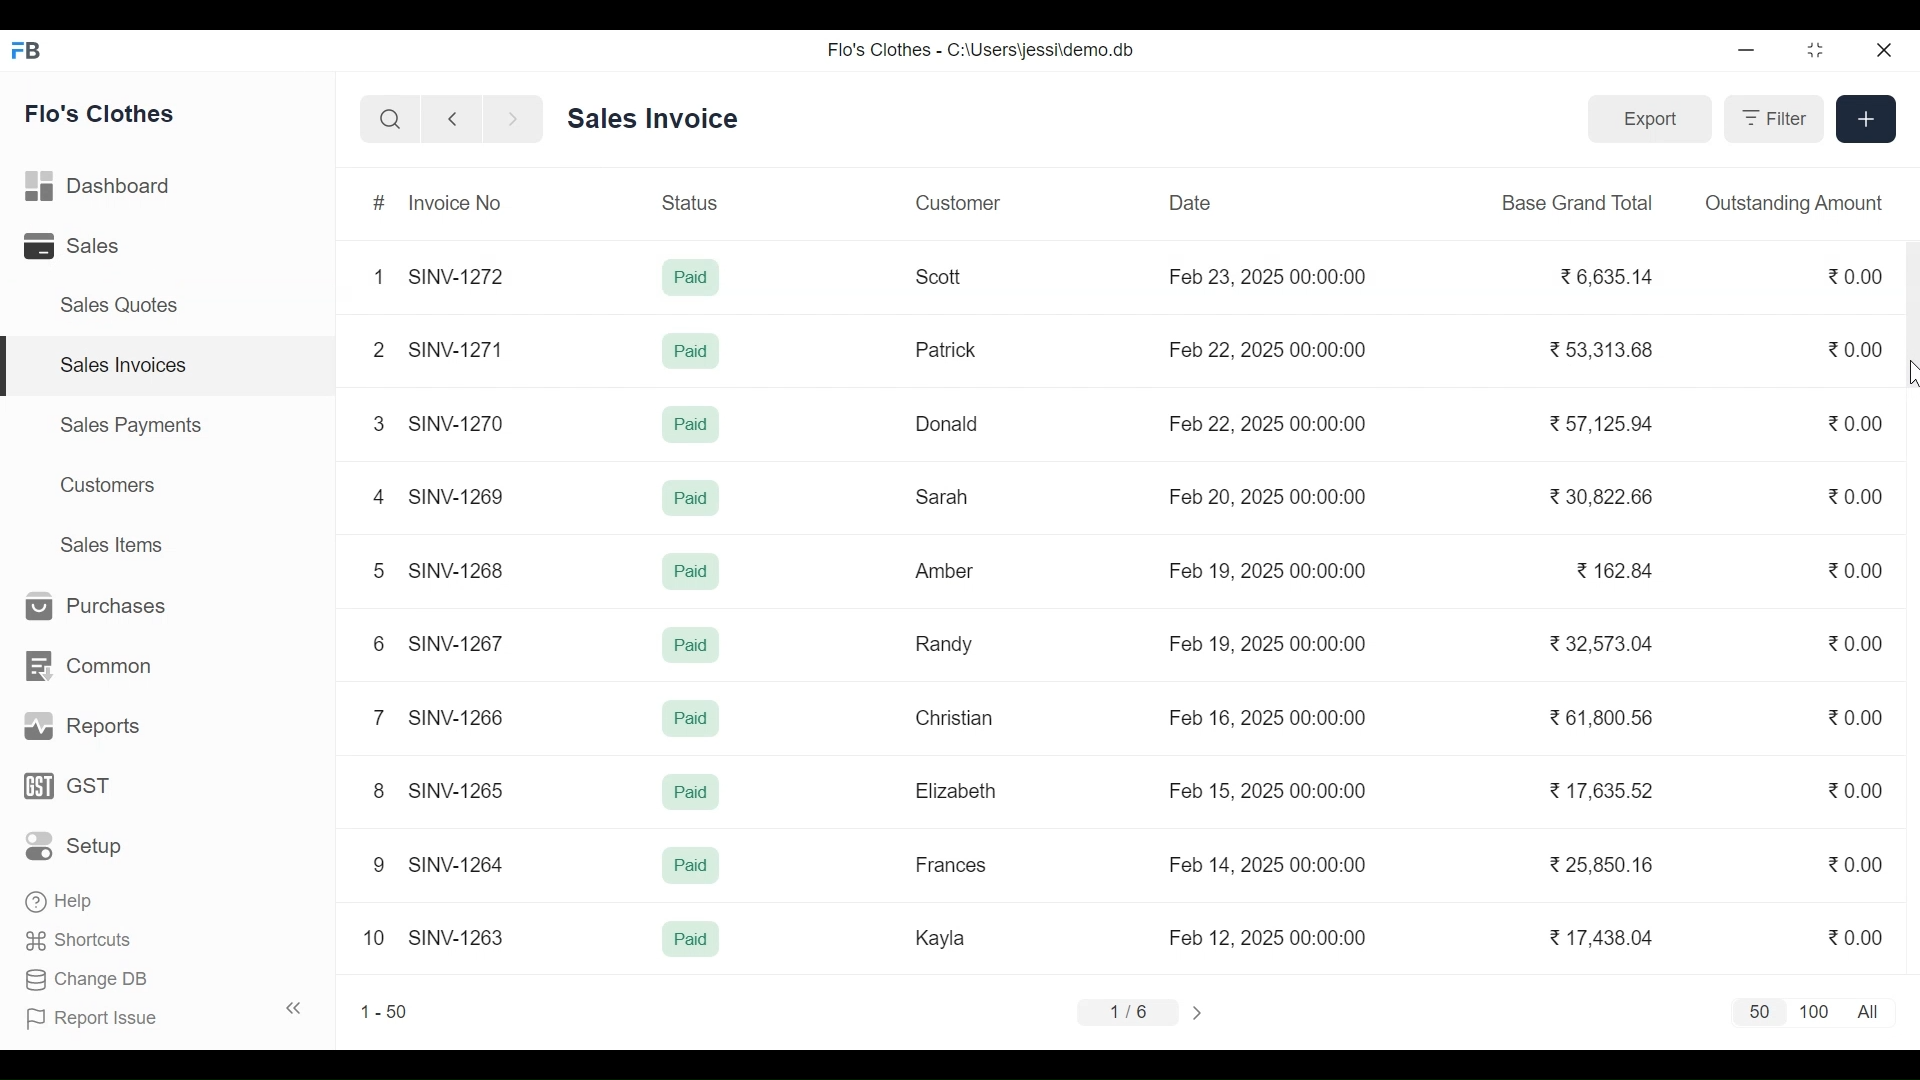 The width and height of the screenshot is (1920, 1080). I want to click on Feb 22, 2025 00:00:00, so click(1272, 347).